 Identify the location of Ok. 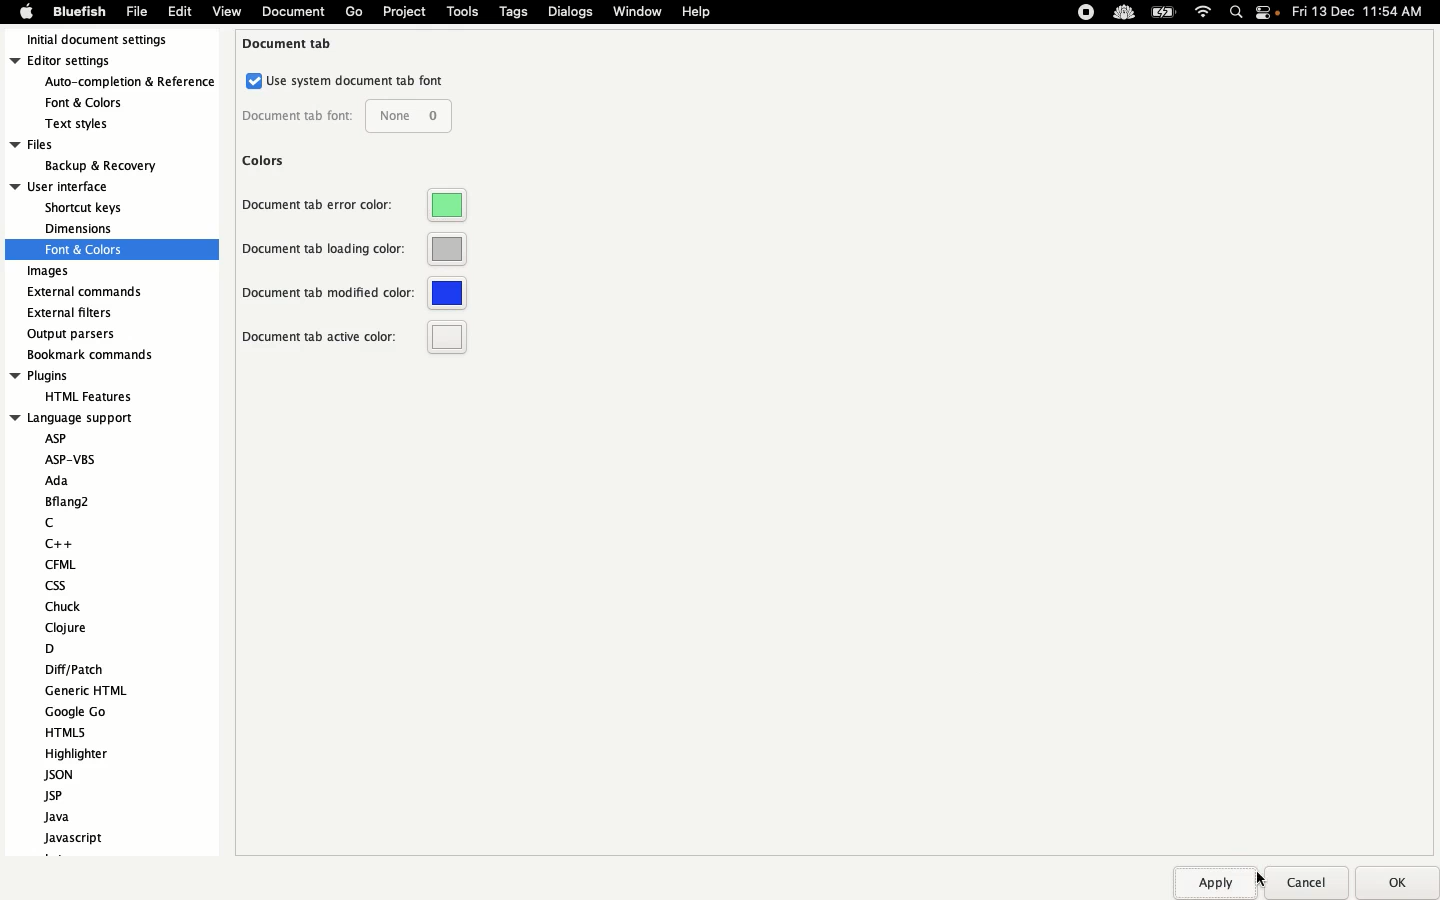
(1393, 882).